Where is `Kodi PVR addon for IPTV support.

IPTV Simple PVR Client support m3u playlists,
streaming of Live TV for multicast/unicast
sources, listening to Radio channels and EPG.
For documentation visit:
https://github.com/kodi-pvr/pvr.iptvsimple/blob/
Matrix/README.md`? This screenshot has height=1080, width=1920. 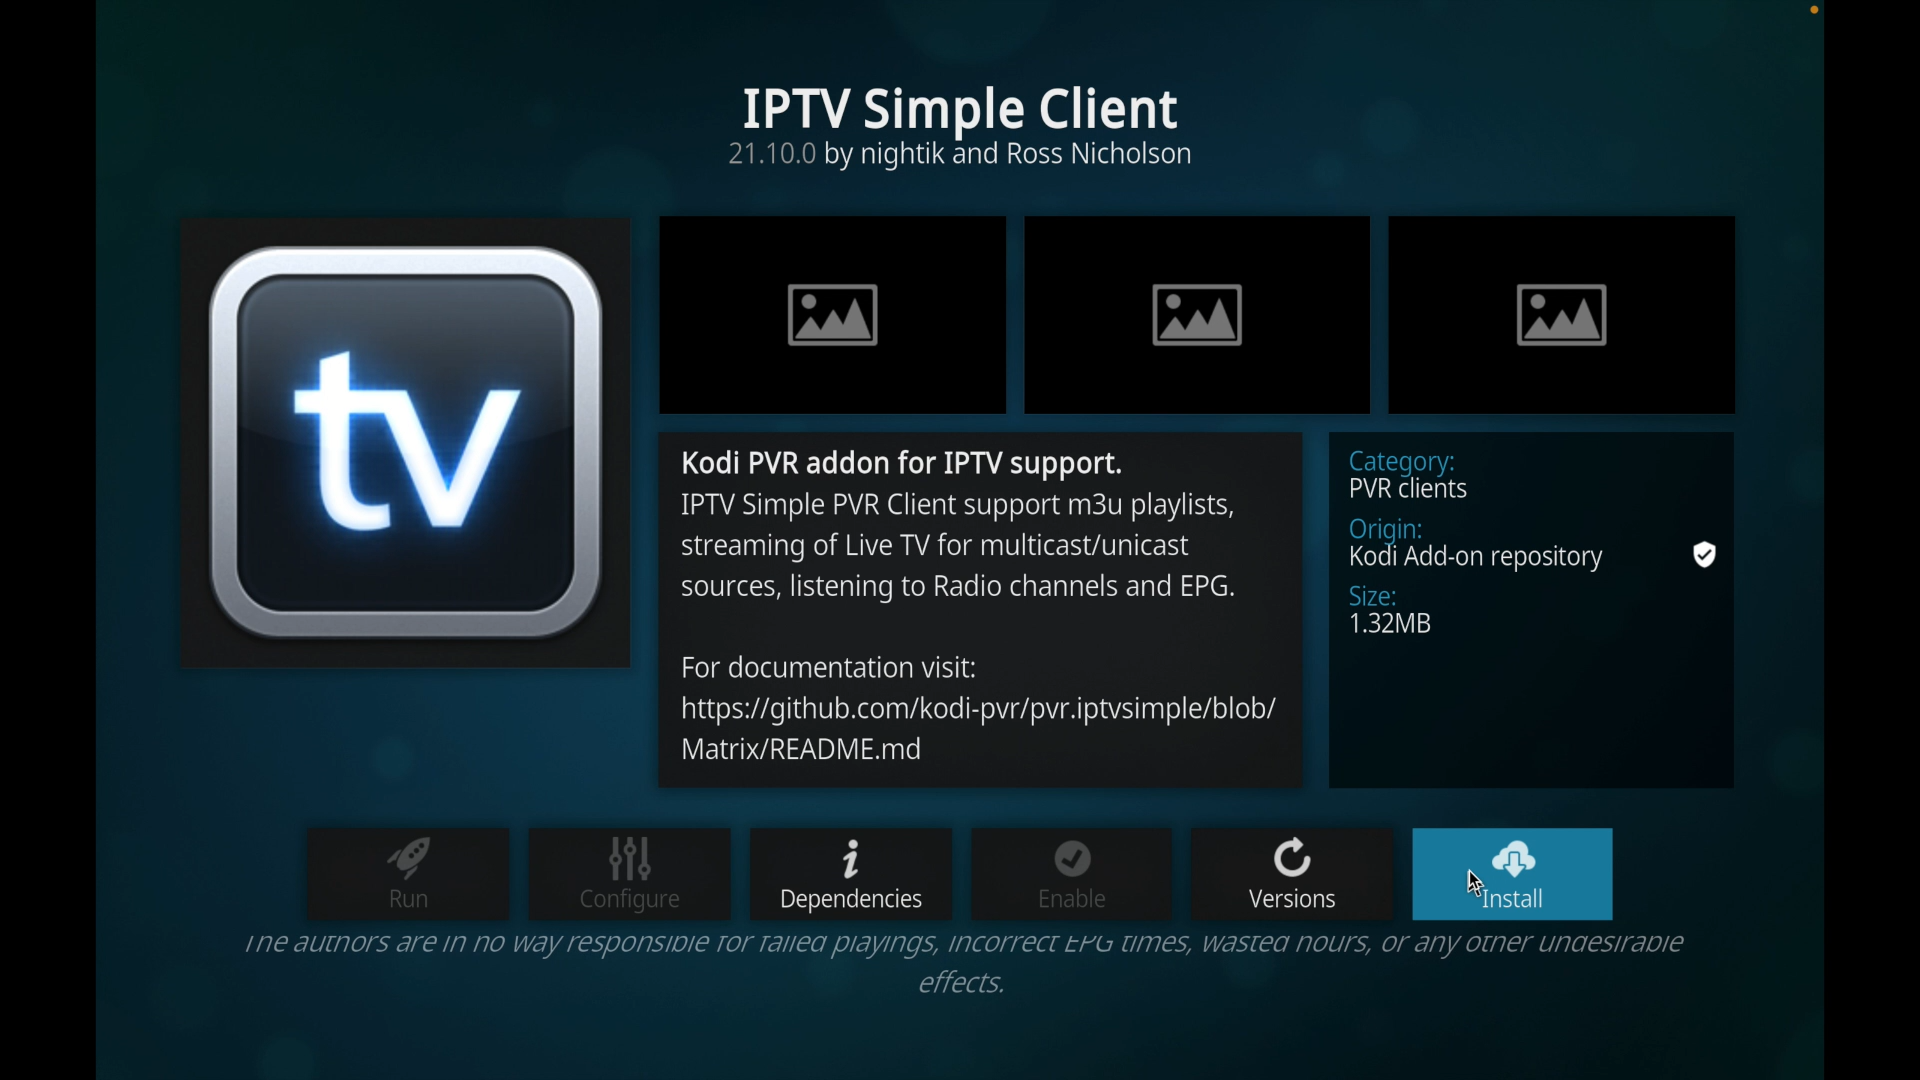
Kodi PVR addon for IPTV support.

IPTV Simple PVR Client support m3u playlists,
streaming of Live TV for multicast/unicast
sources, listening to Radio channels and EPG.
For documentation visit:
https://github.com/kodi-pvr/pvr.iptvsimple/blob/
Matrix/README.md is located at coordinates (986, 607).